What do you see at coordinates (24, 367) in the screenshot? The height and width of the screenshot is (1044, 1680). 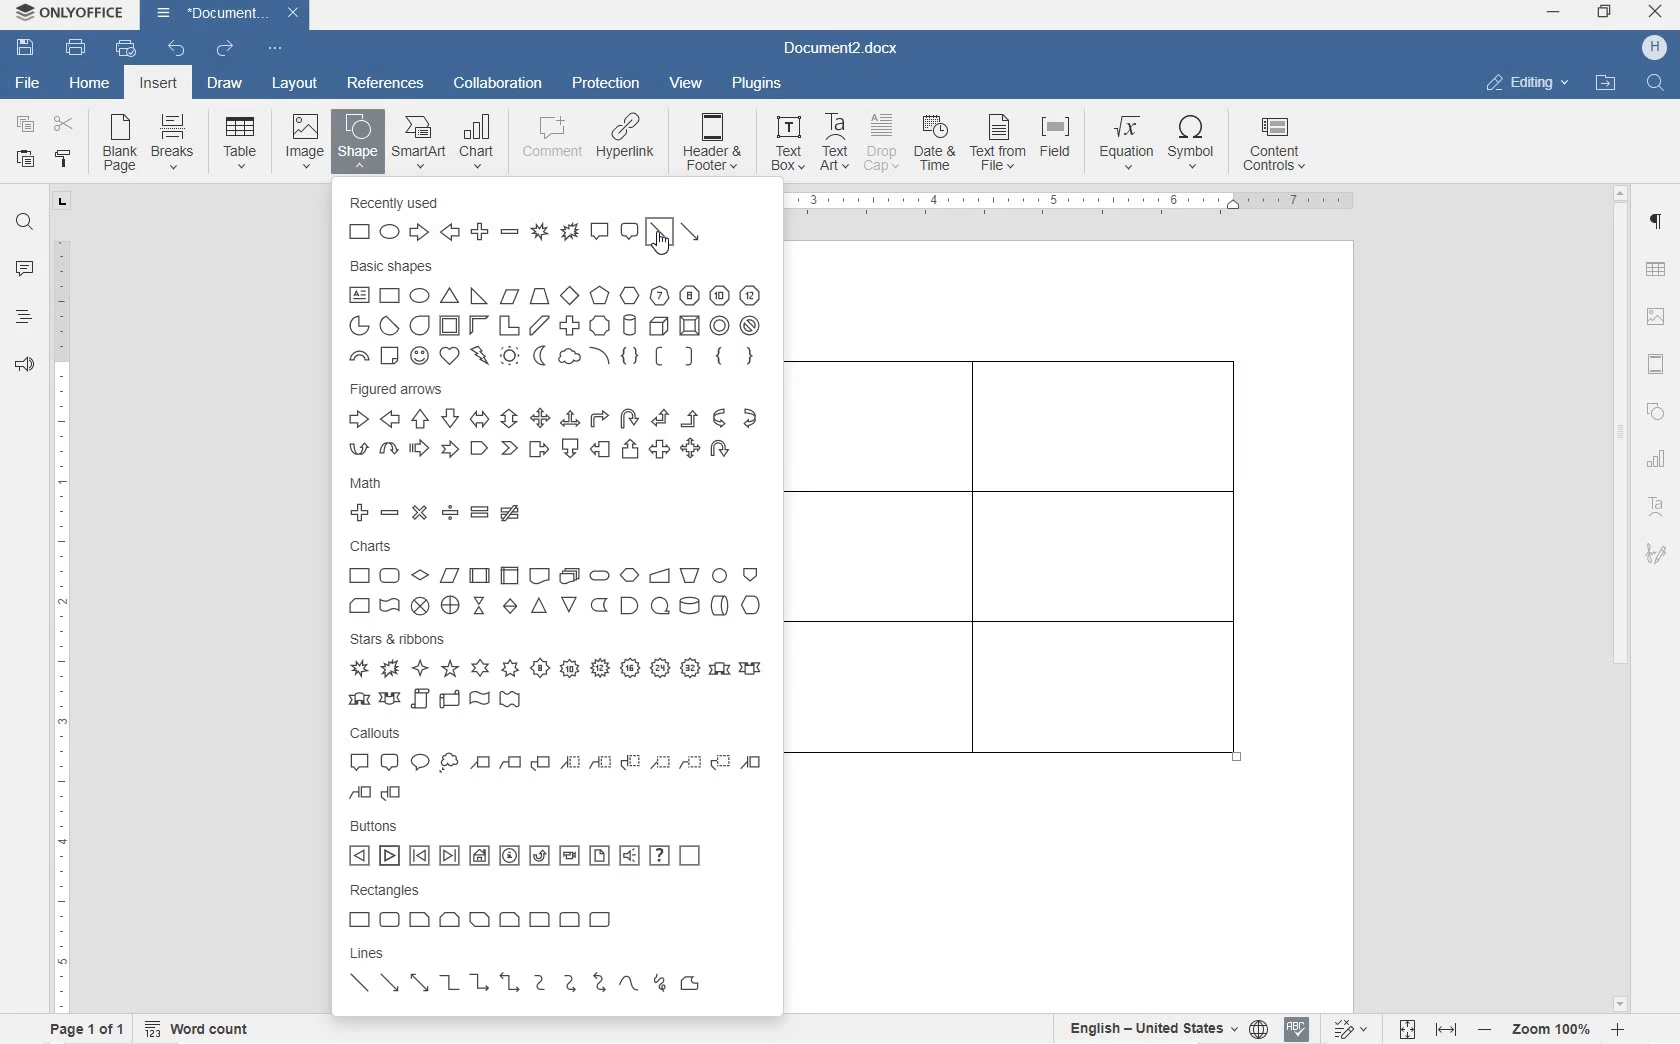 I see `feedback & support` at bounding box center [24, 367].